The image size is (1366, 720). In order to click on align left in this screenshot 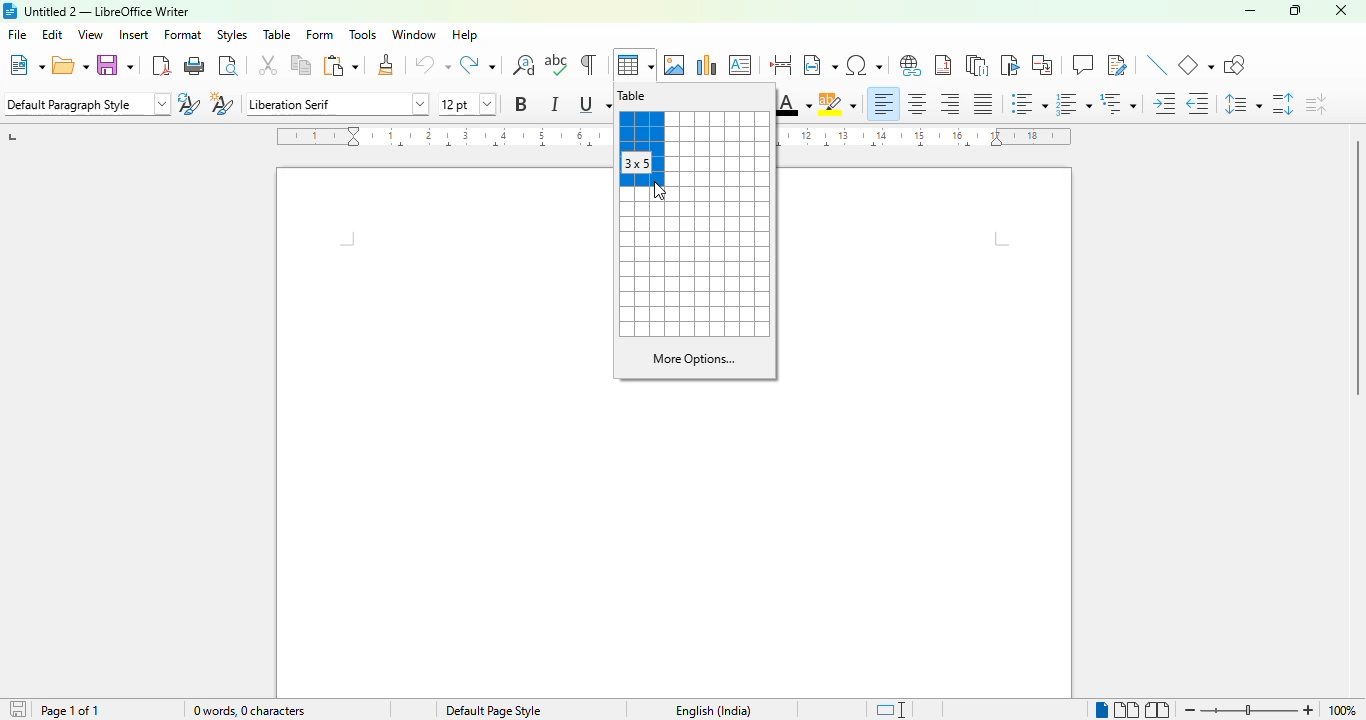, I will do `click(883, 104)`.